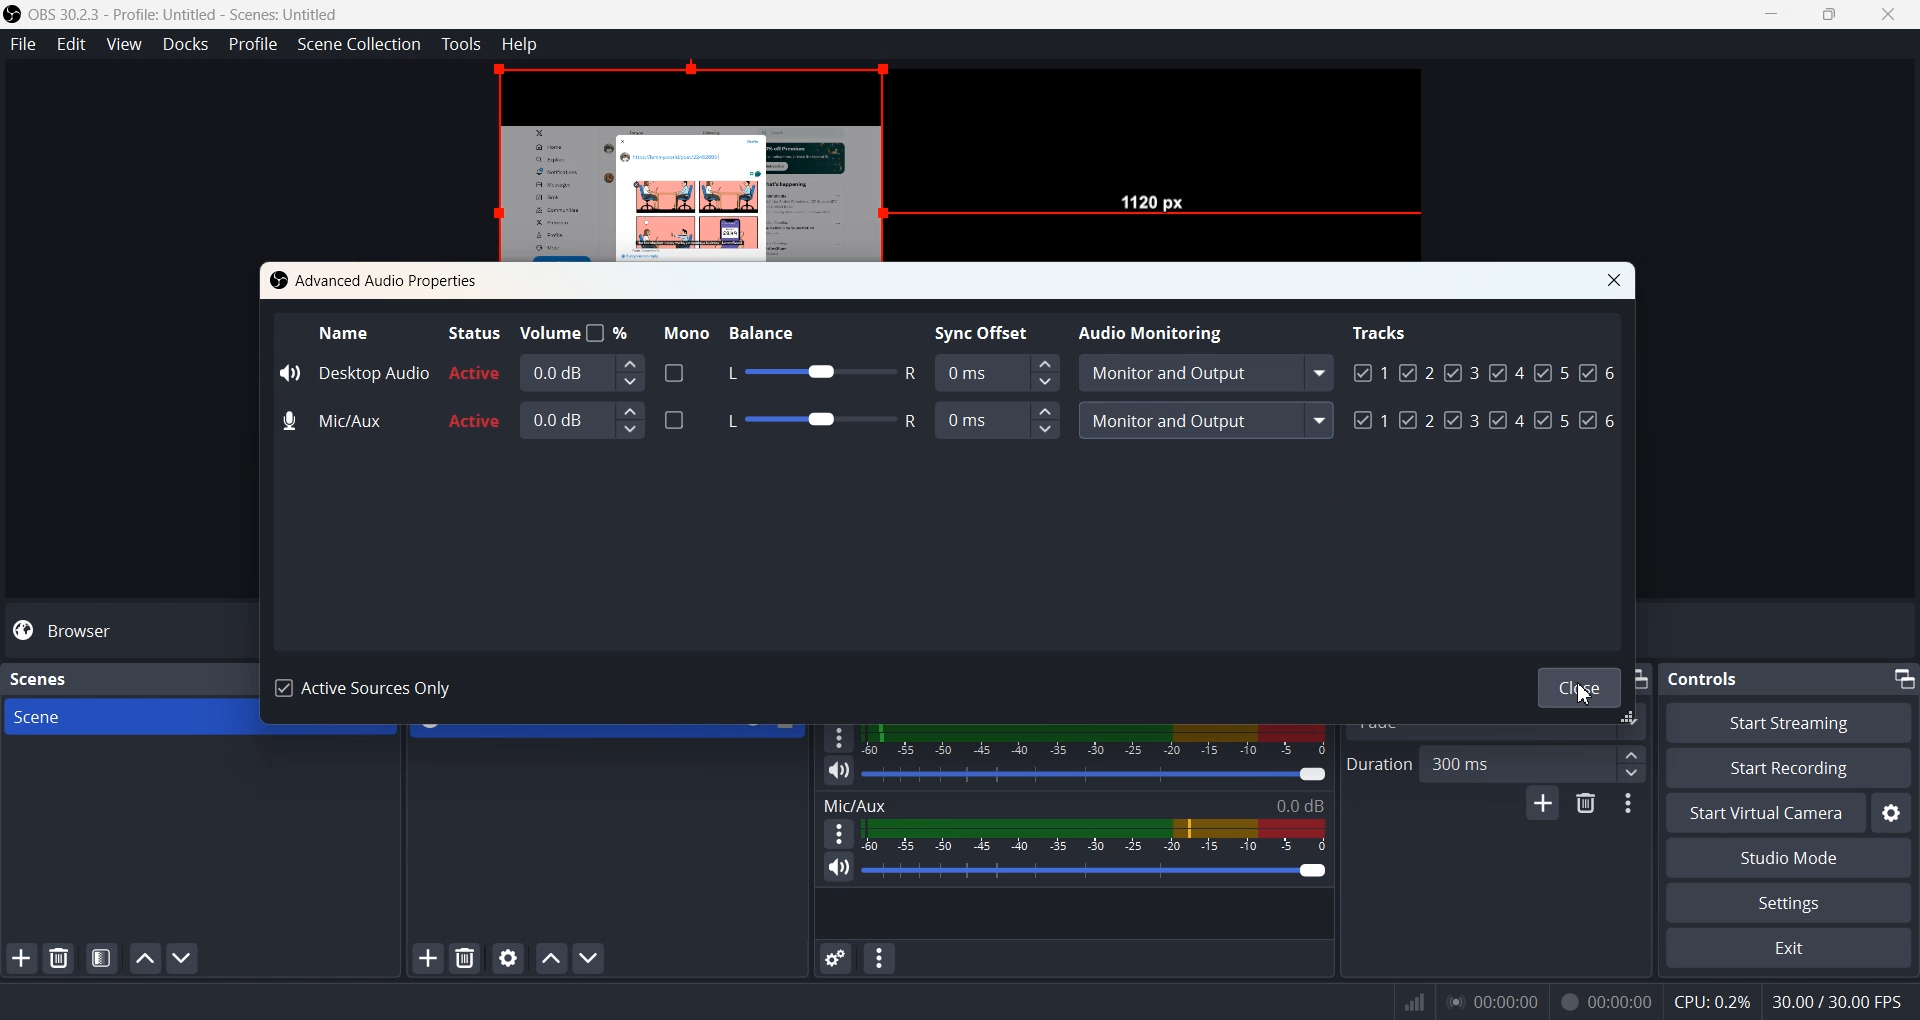 This screenshot has height=1020, width=1920. I want to click on Minimize, so click(1902, 675).